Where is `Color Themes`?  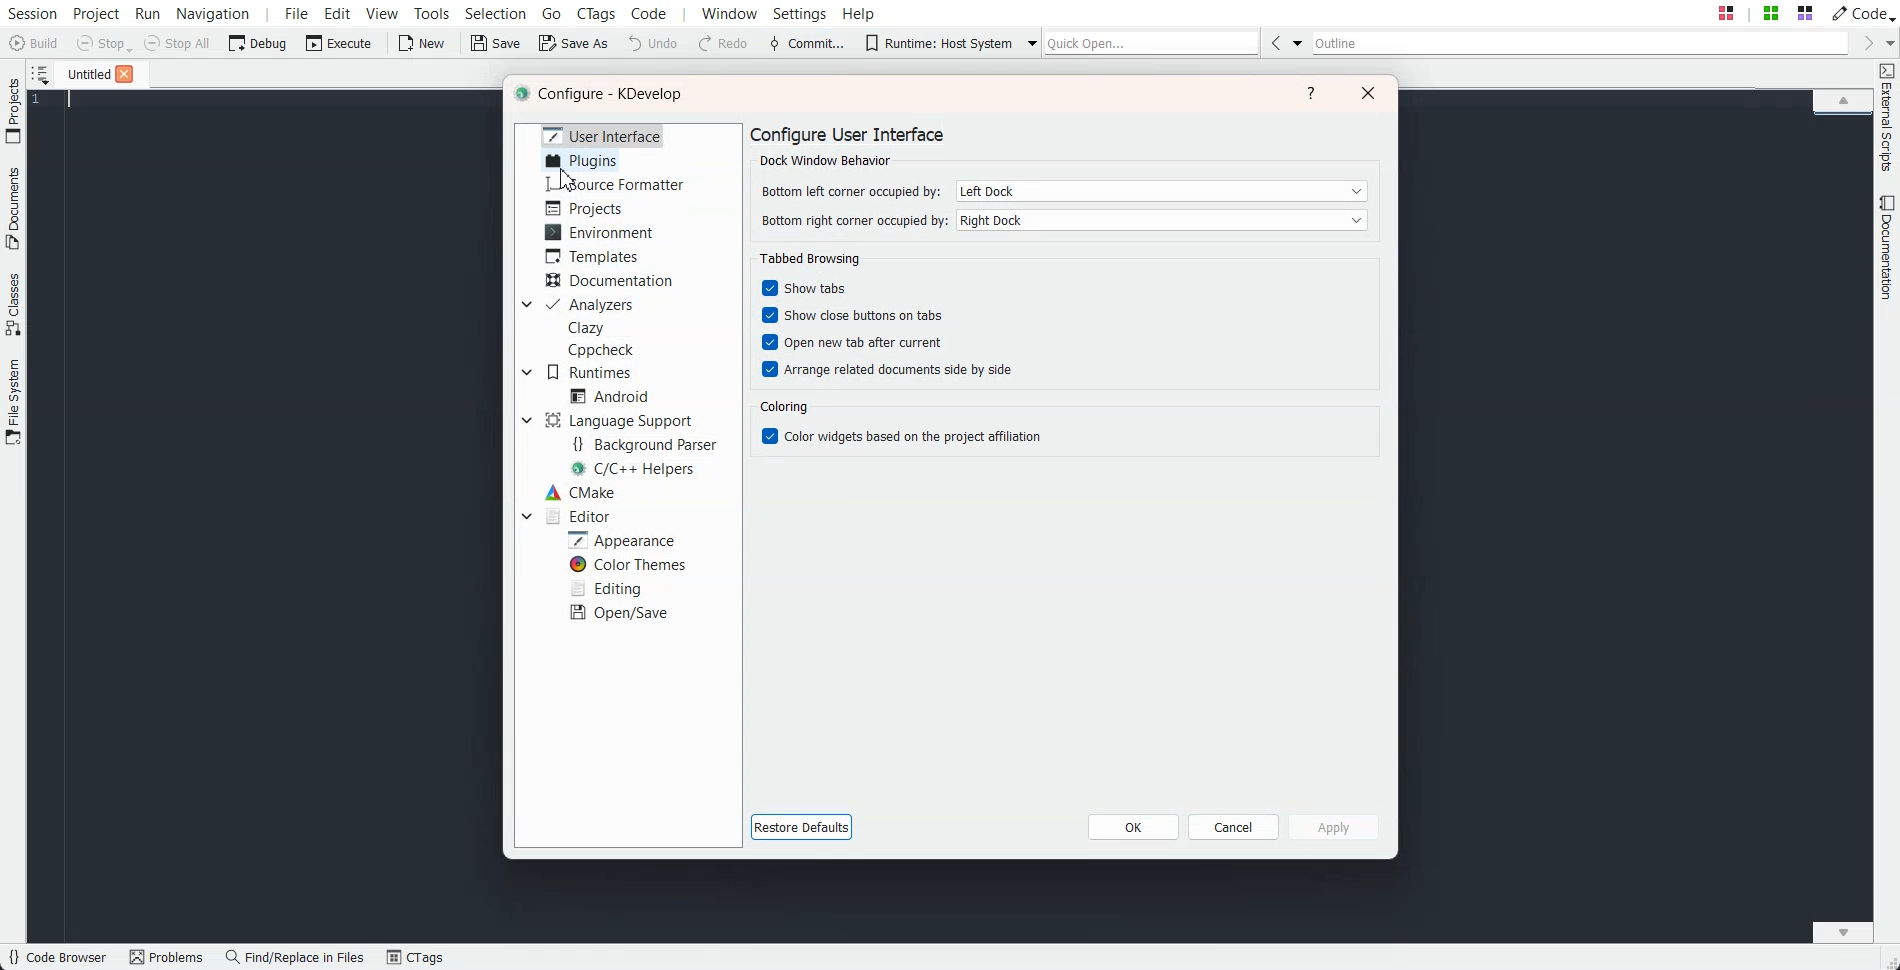 Color Themes is located at coordinates (626, 565).